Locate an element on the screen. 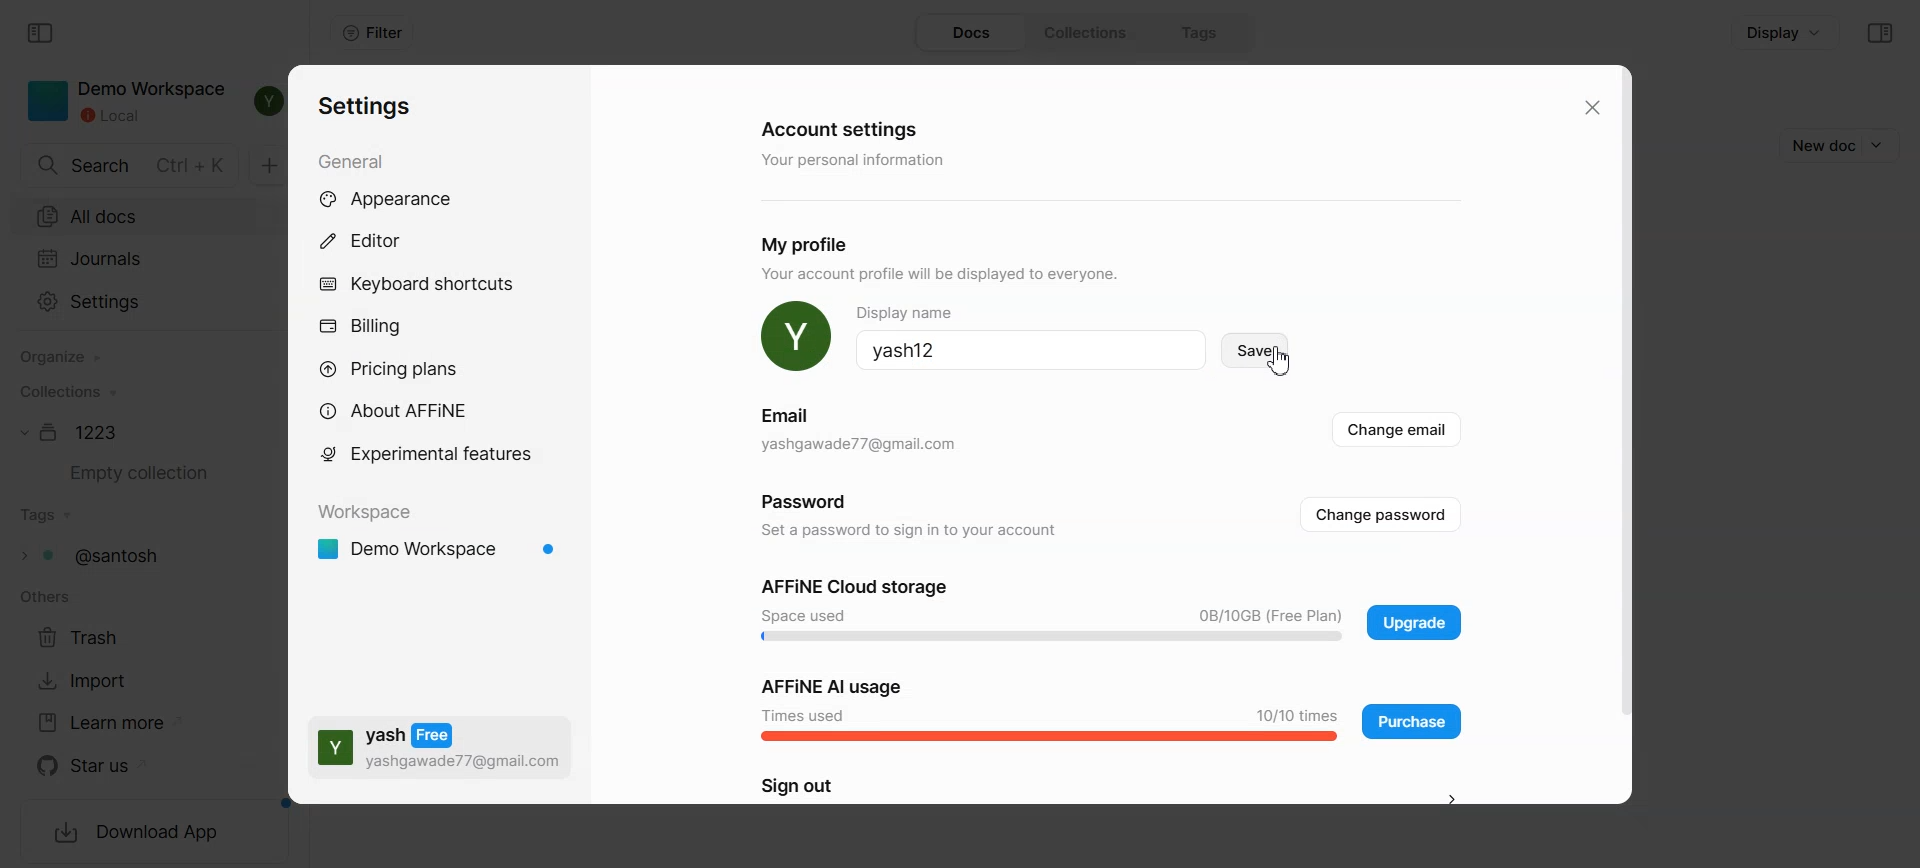 This screenshot has height=868, width=1920. Collections is located at coordinates (1092, 33).